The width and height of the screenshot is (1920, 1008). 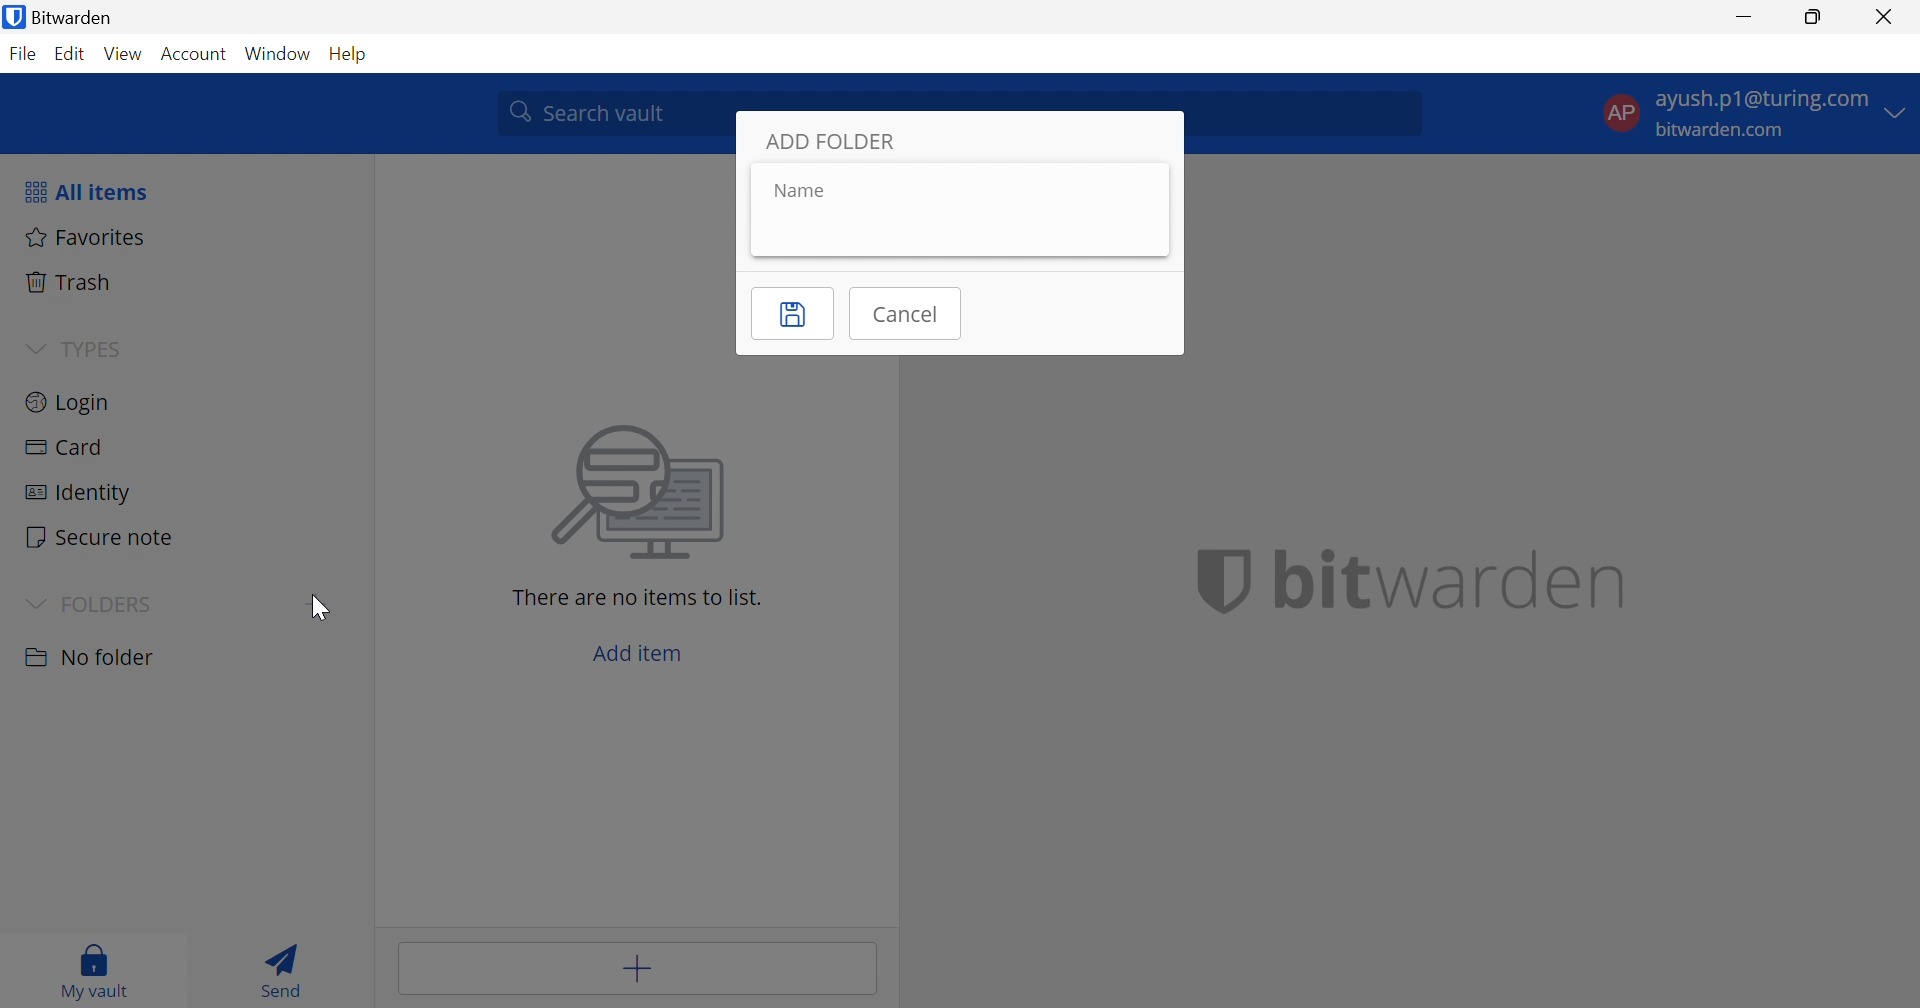 What do you see at coordinates (832, 141) in the screenshot?
I see `ADD FOLDER` at bounding box center [832, 141].